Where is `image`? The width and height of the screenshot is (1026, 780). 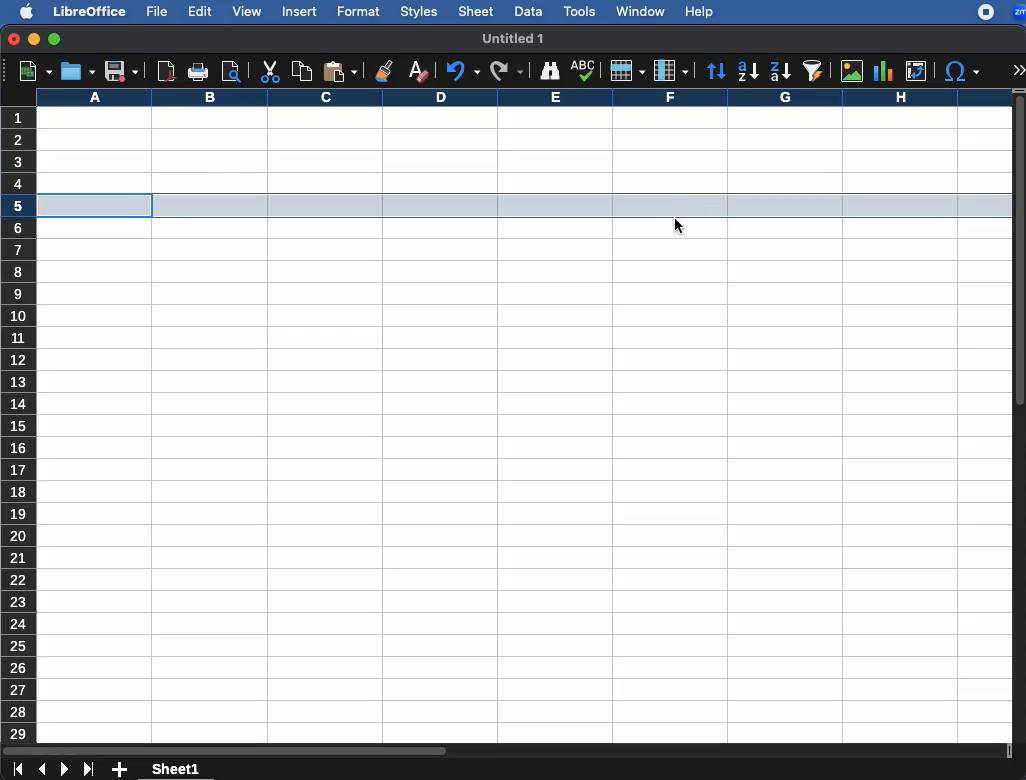
image is located at coordinates (852, 71).